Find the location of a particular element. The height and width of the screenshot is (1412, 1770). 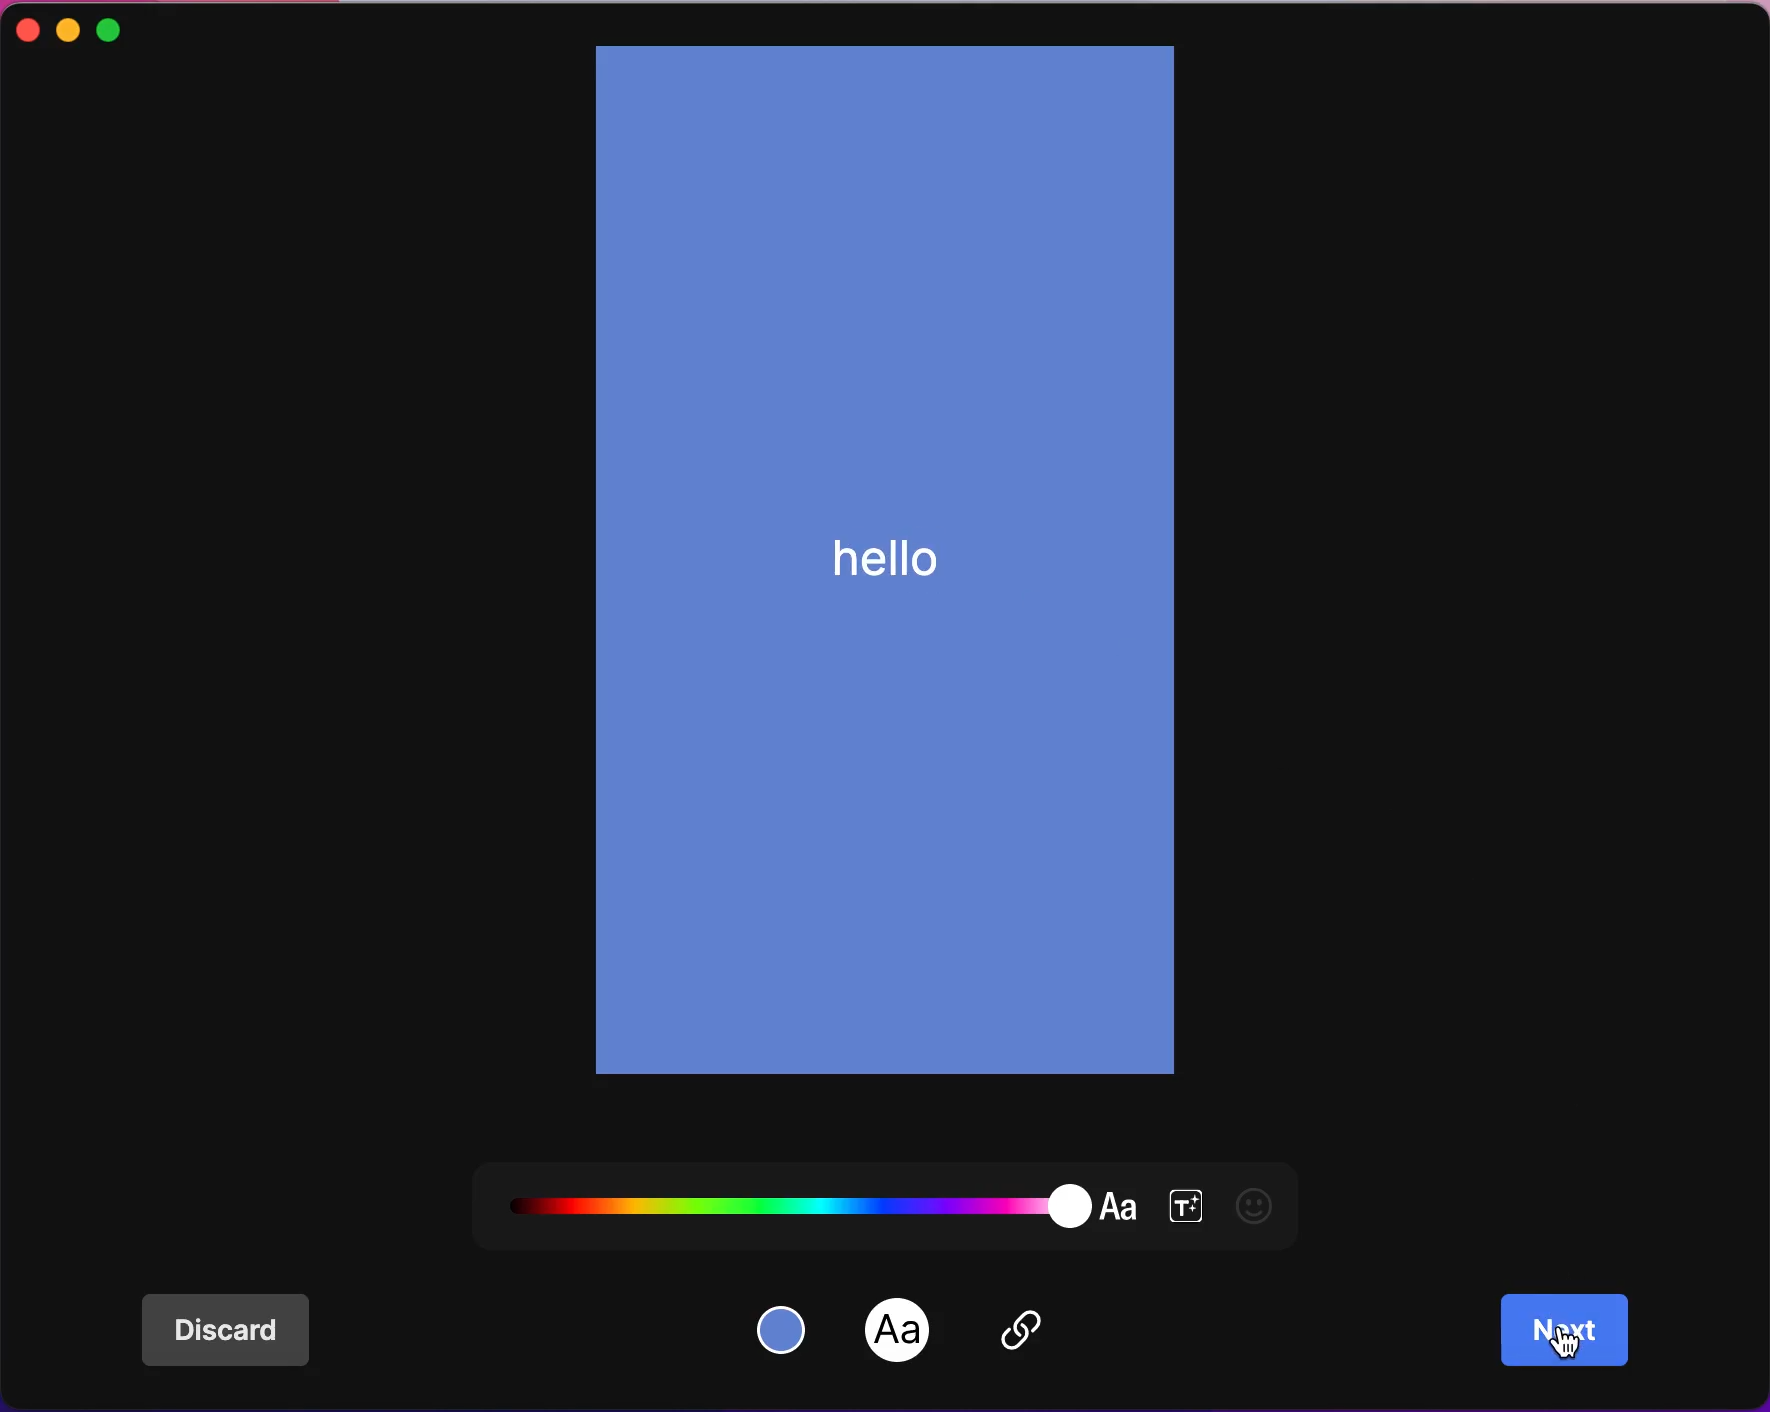

emoji is located at coordinates (1263, 1204).